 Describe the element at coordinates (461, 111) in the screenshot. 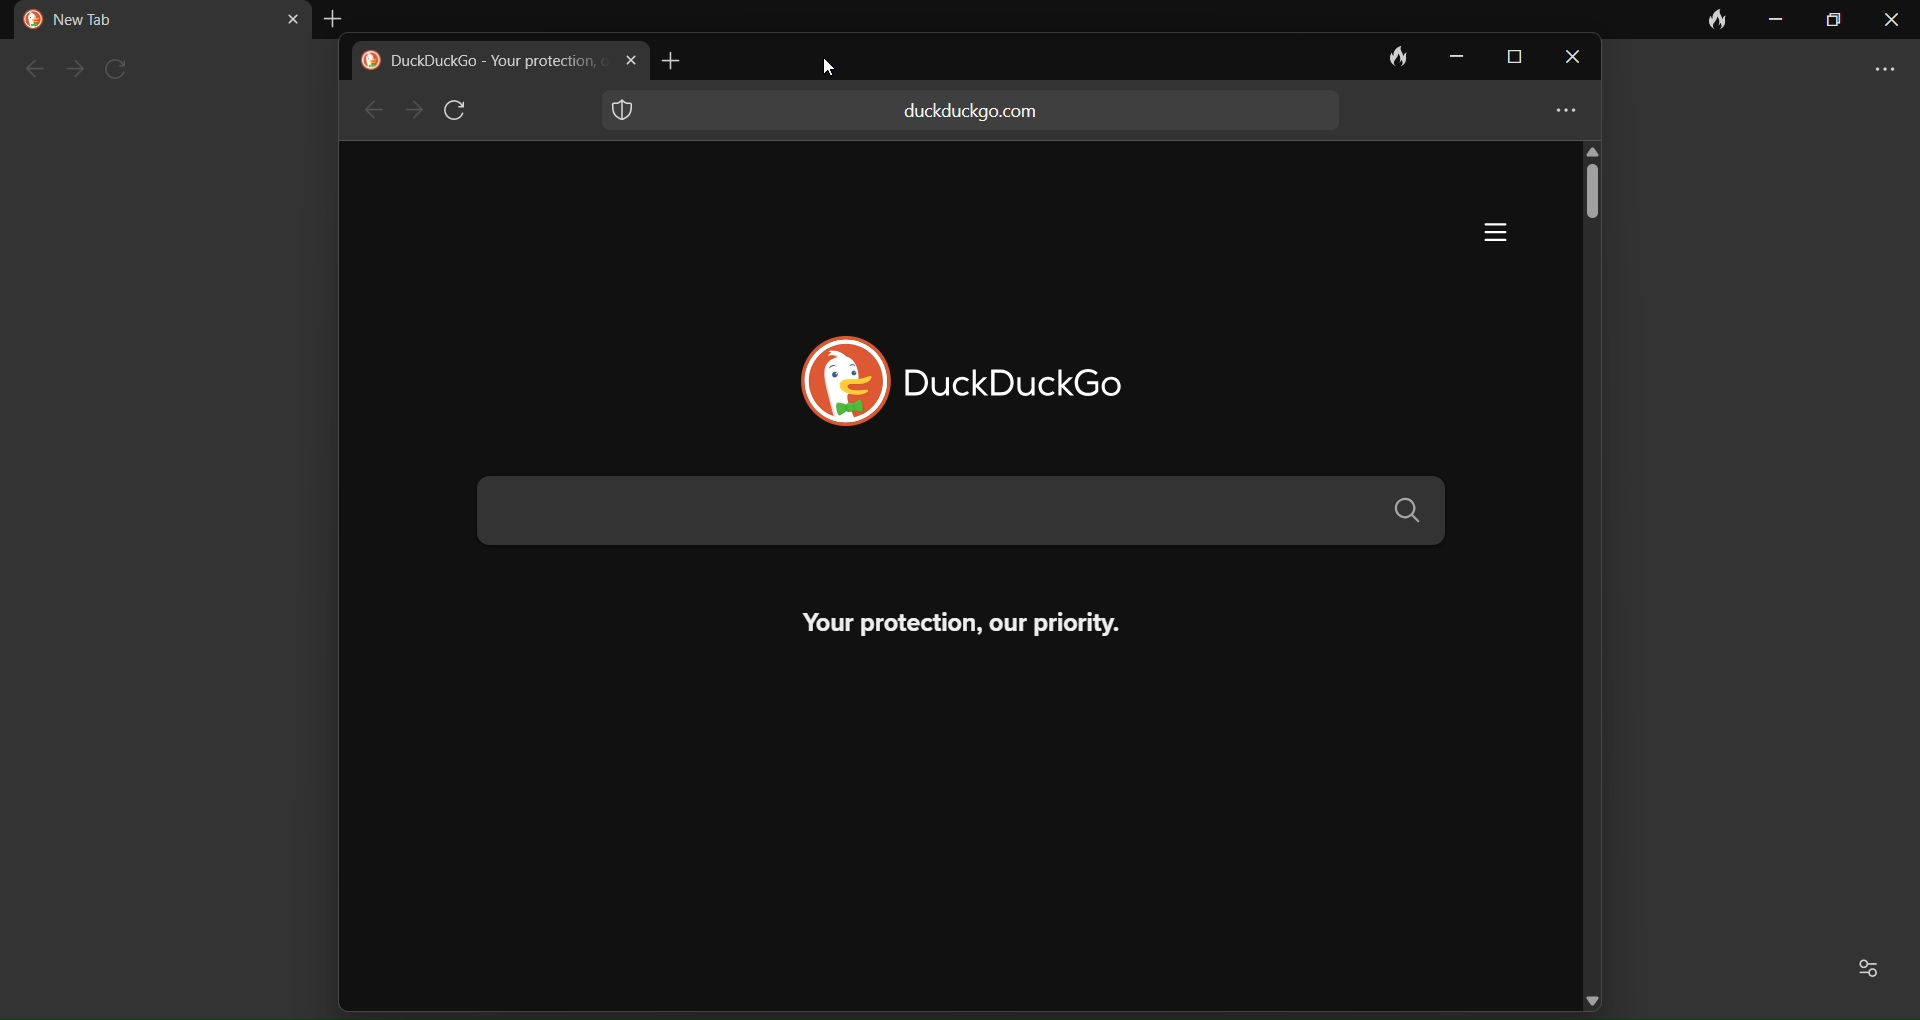

I see `refresh` at that location.